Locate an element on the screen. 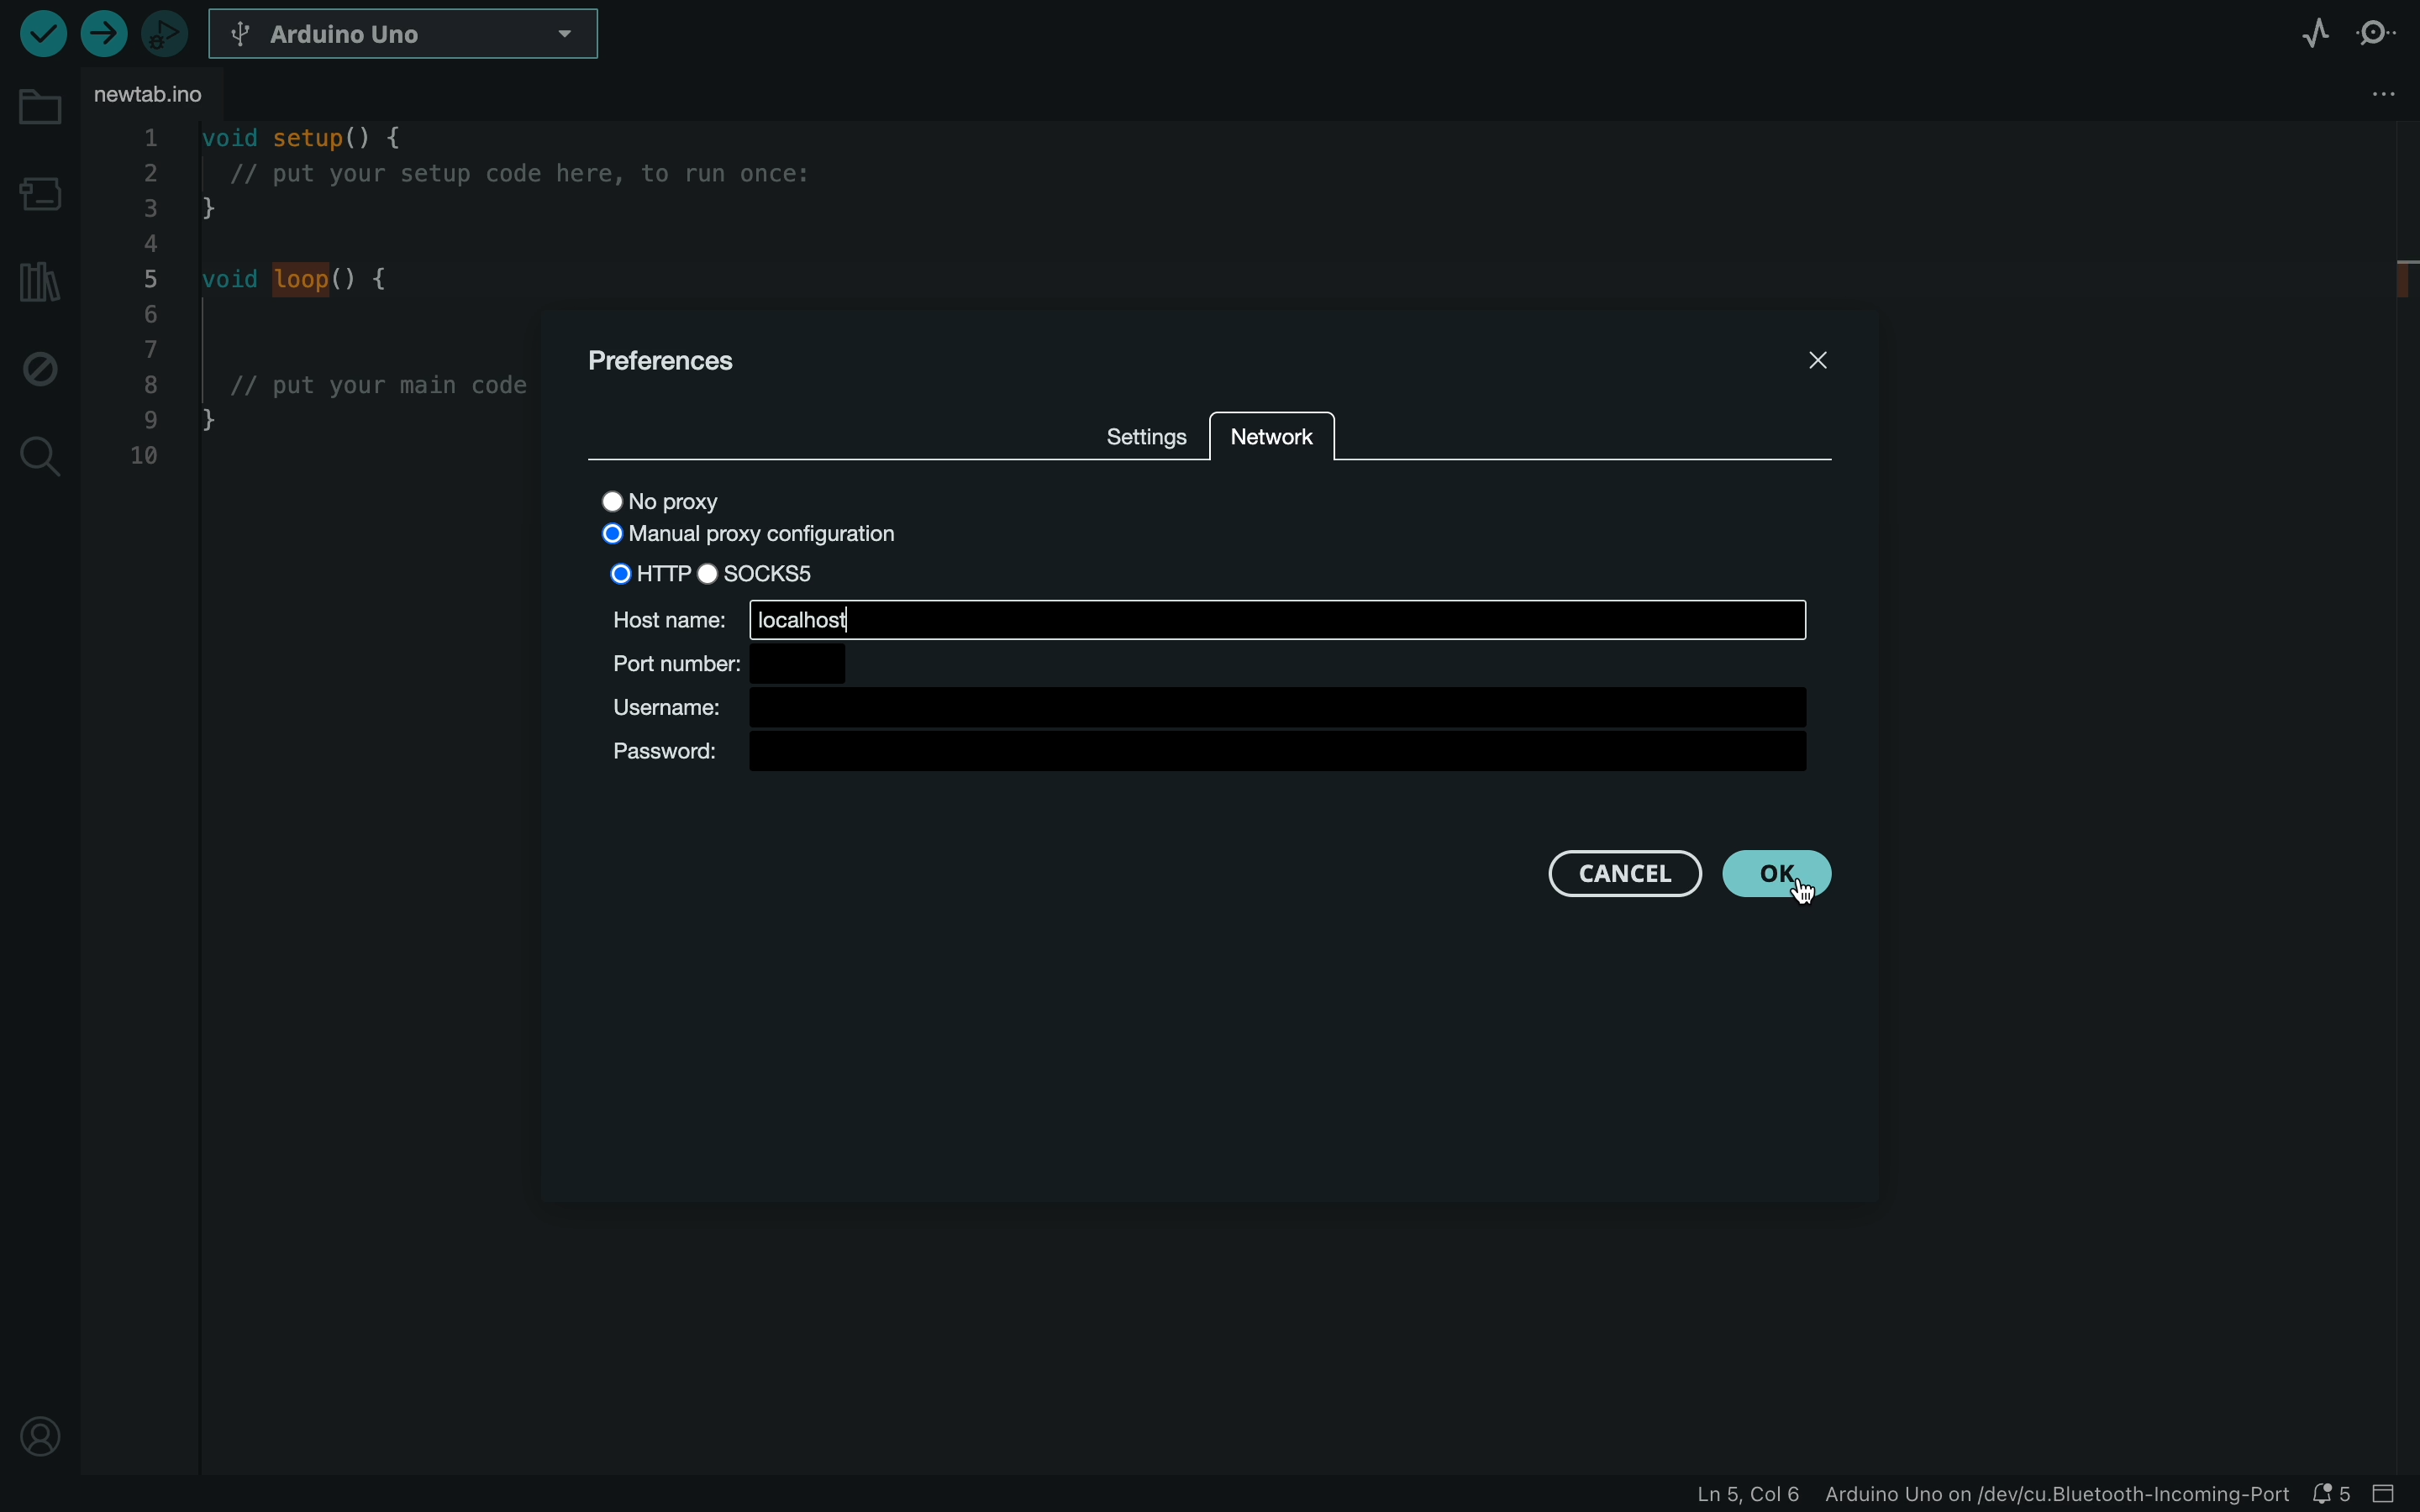 This screenshot has width=2420, height=1512. file information is located at coordinates (1989, 1495).